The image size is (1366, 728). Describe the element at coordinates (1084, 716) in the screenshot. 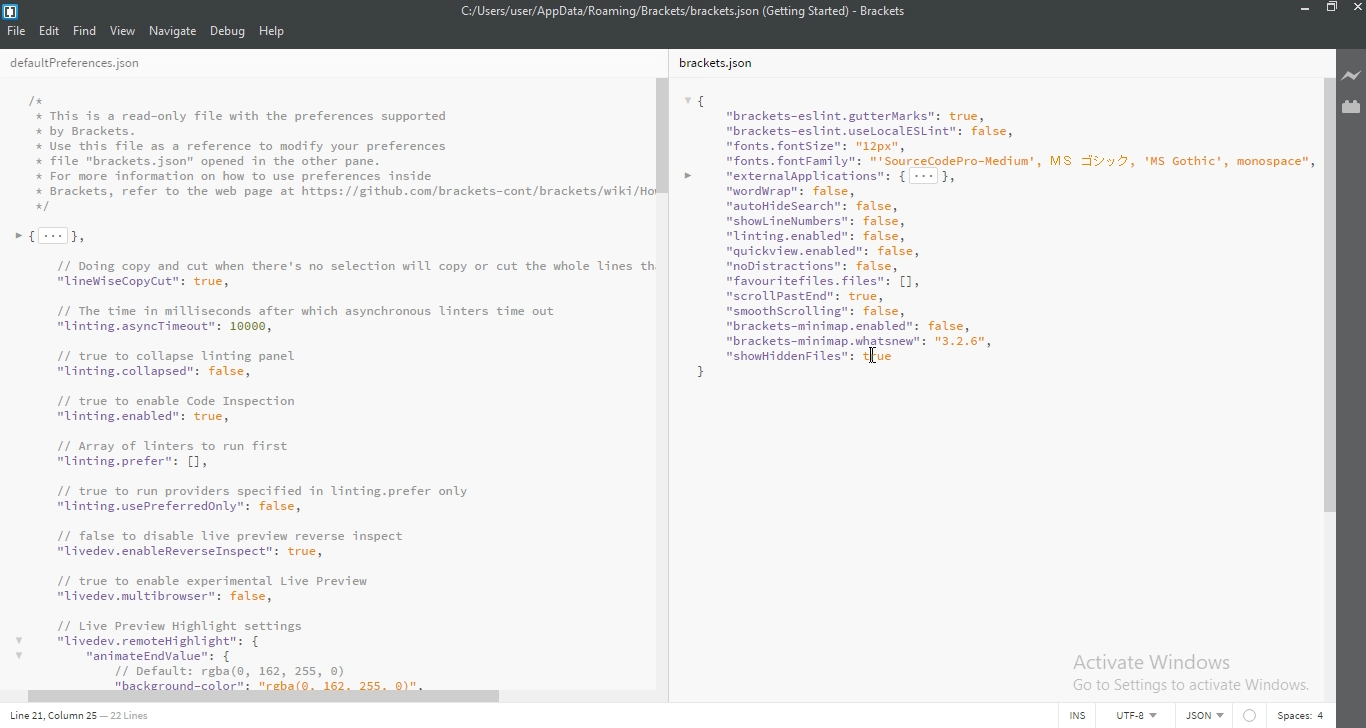

I see `INS` at that location.